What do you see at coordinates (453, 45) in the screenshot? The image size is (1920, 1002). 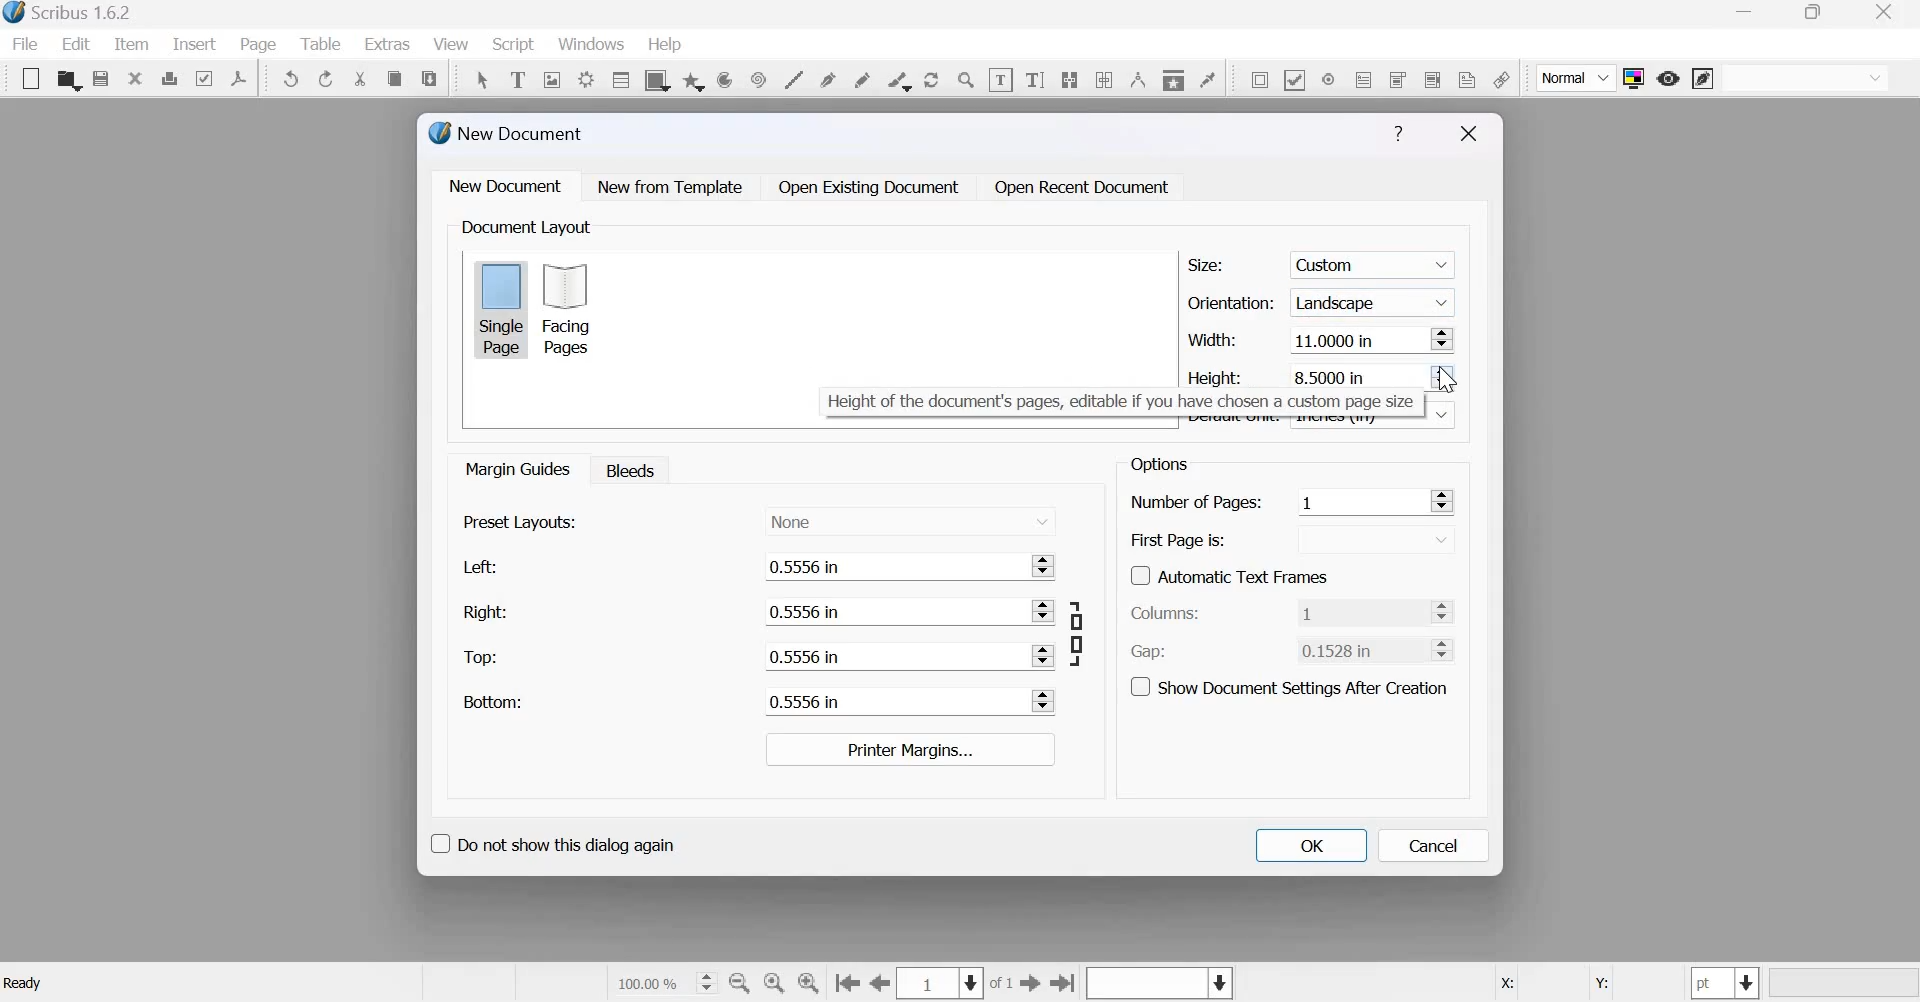 I see `View` at bounding box center [453, 45].